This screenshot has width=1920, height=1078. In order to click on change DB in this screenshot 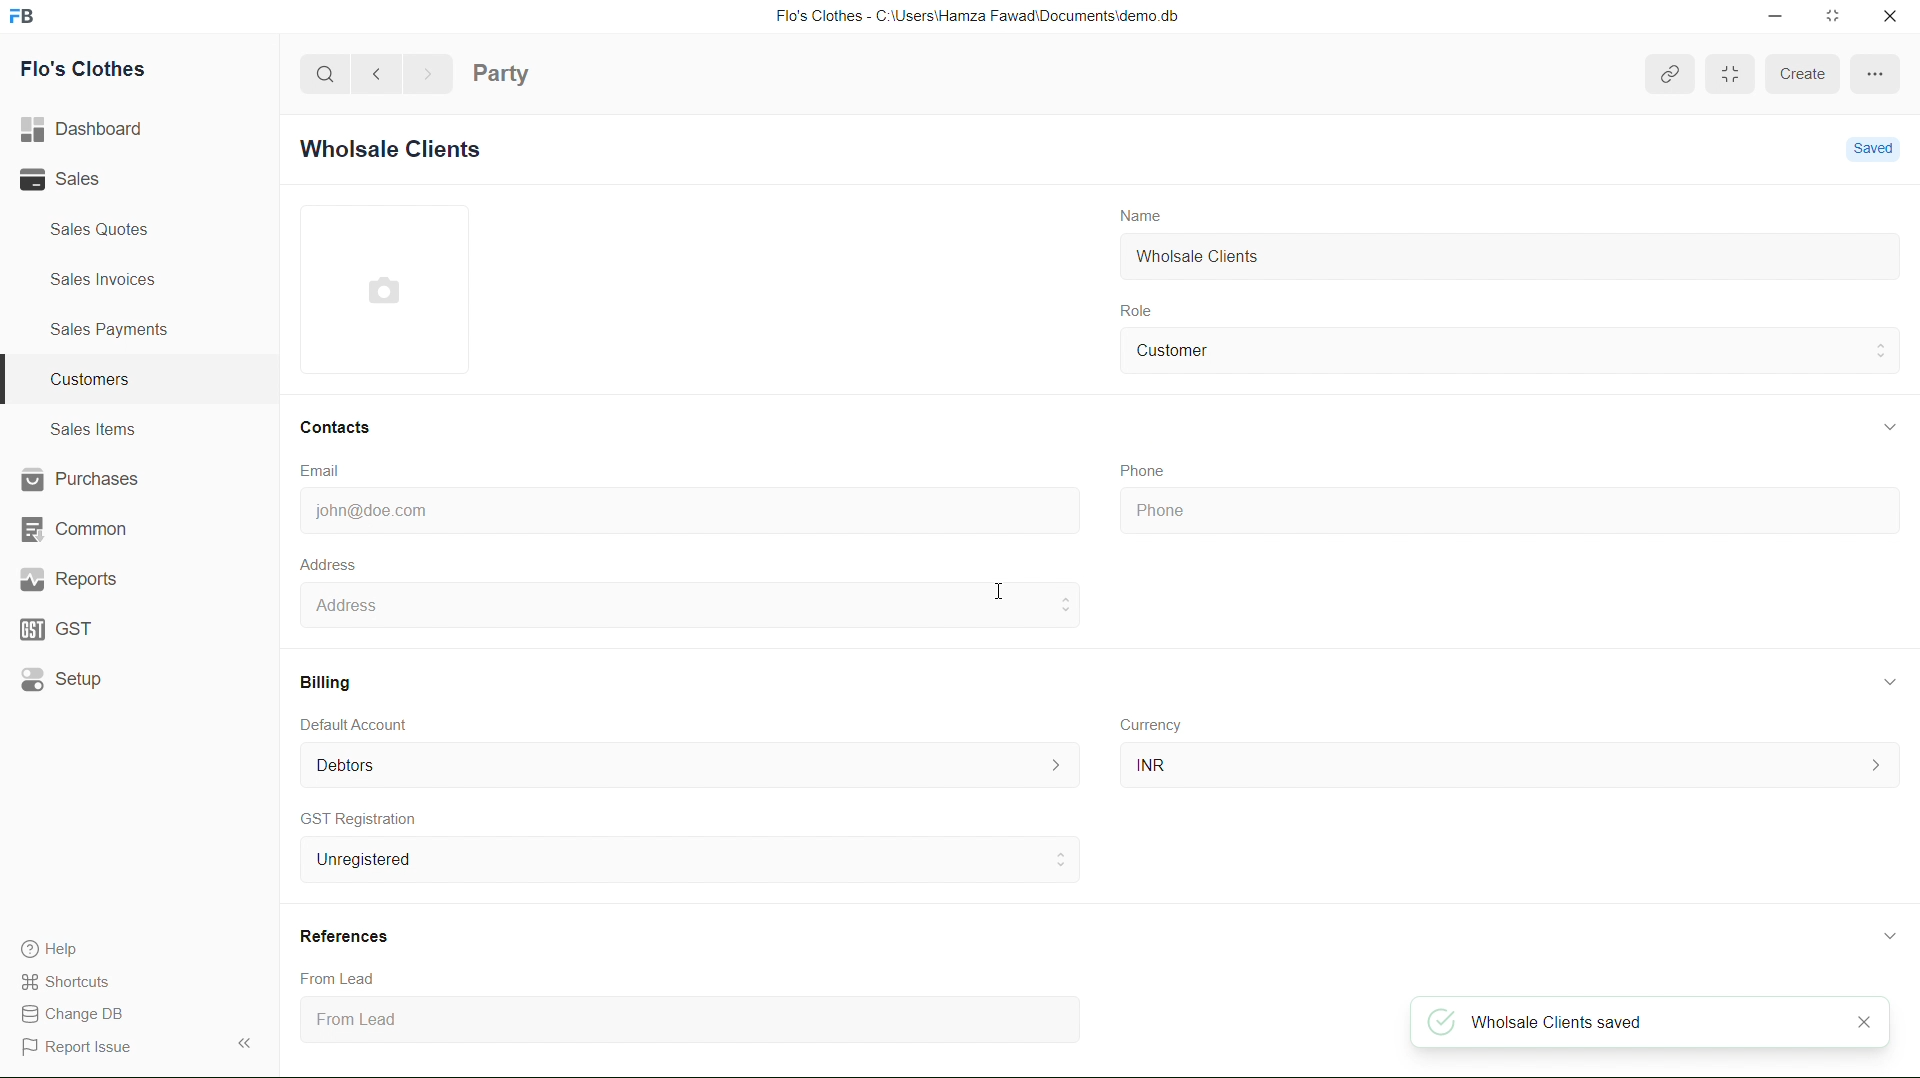, I will do `click(73, 1013)`.